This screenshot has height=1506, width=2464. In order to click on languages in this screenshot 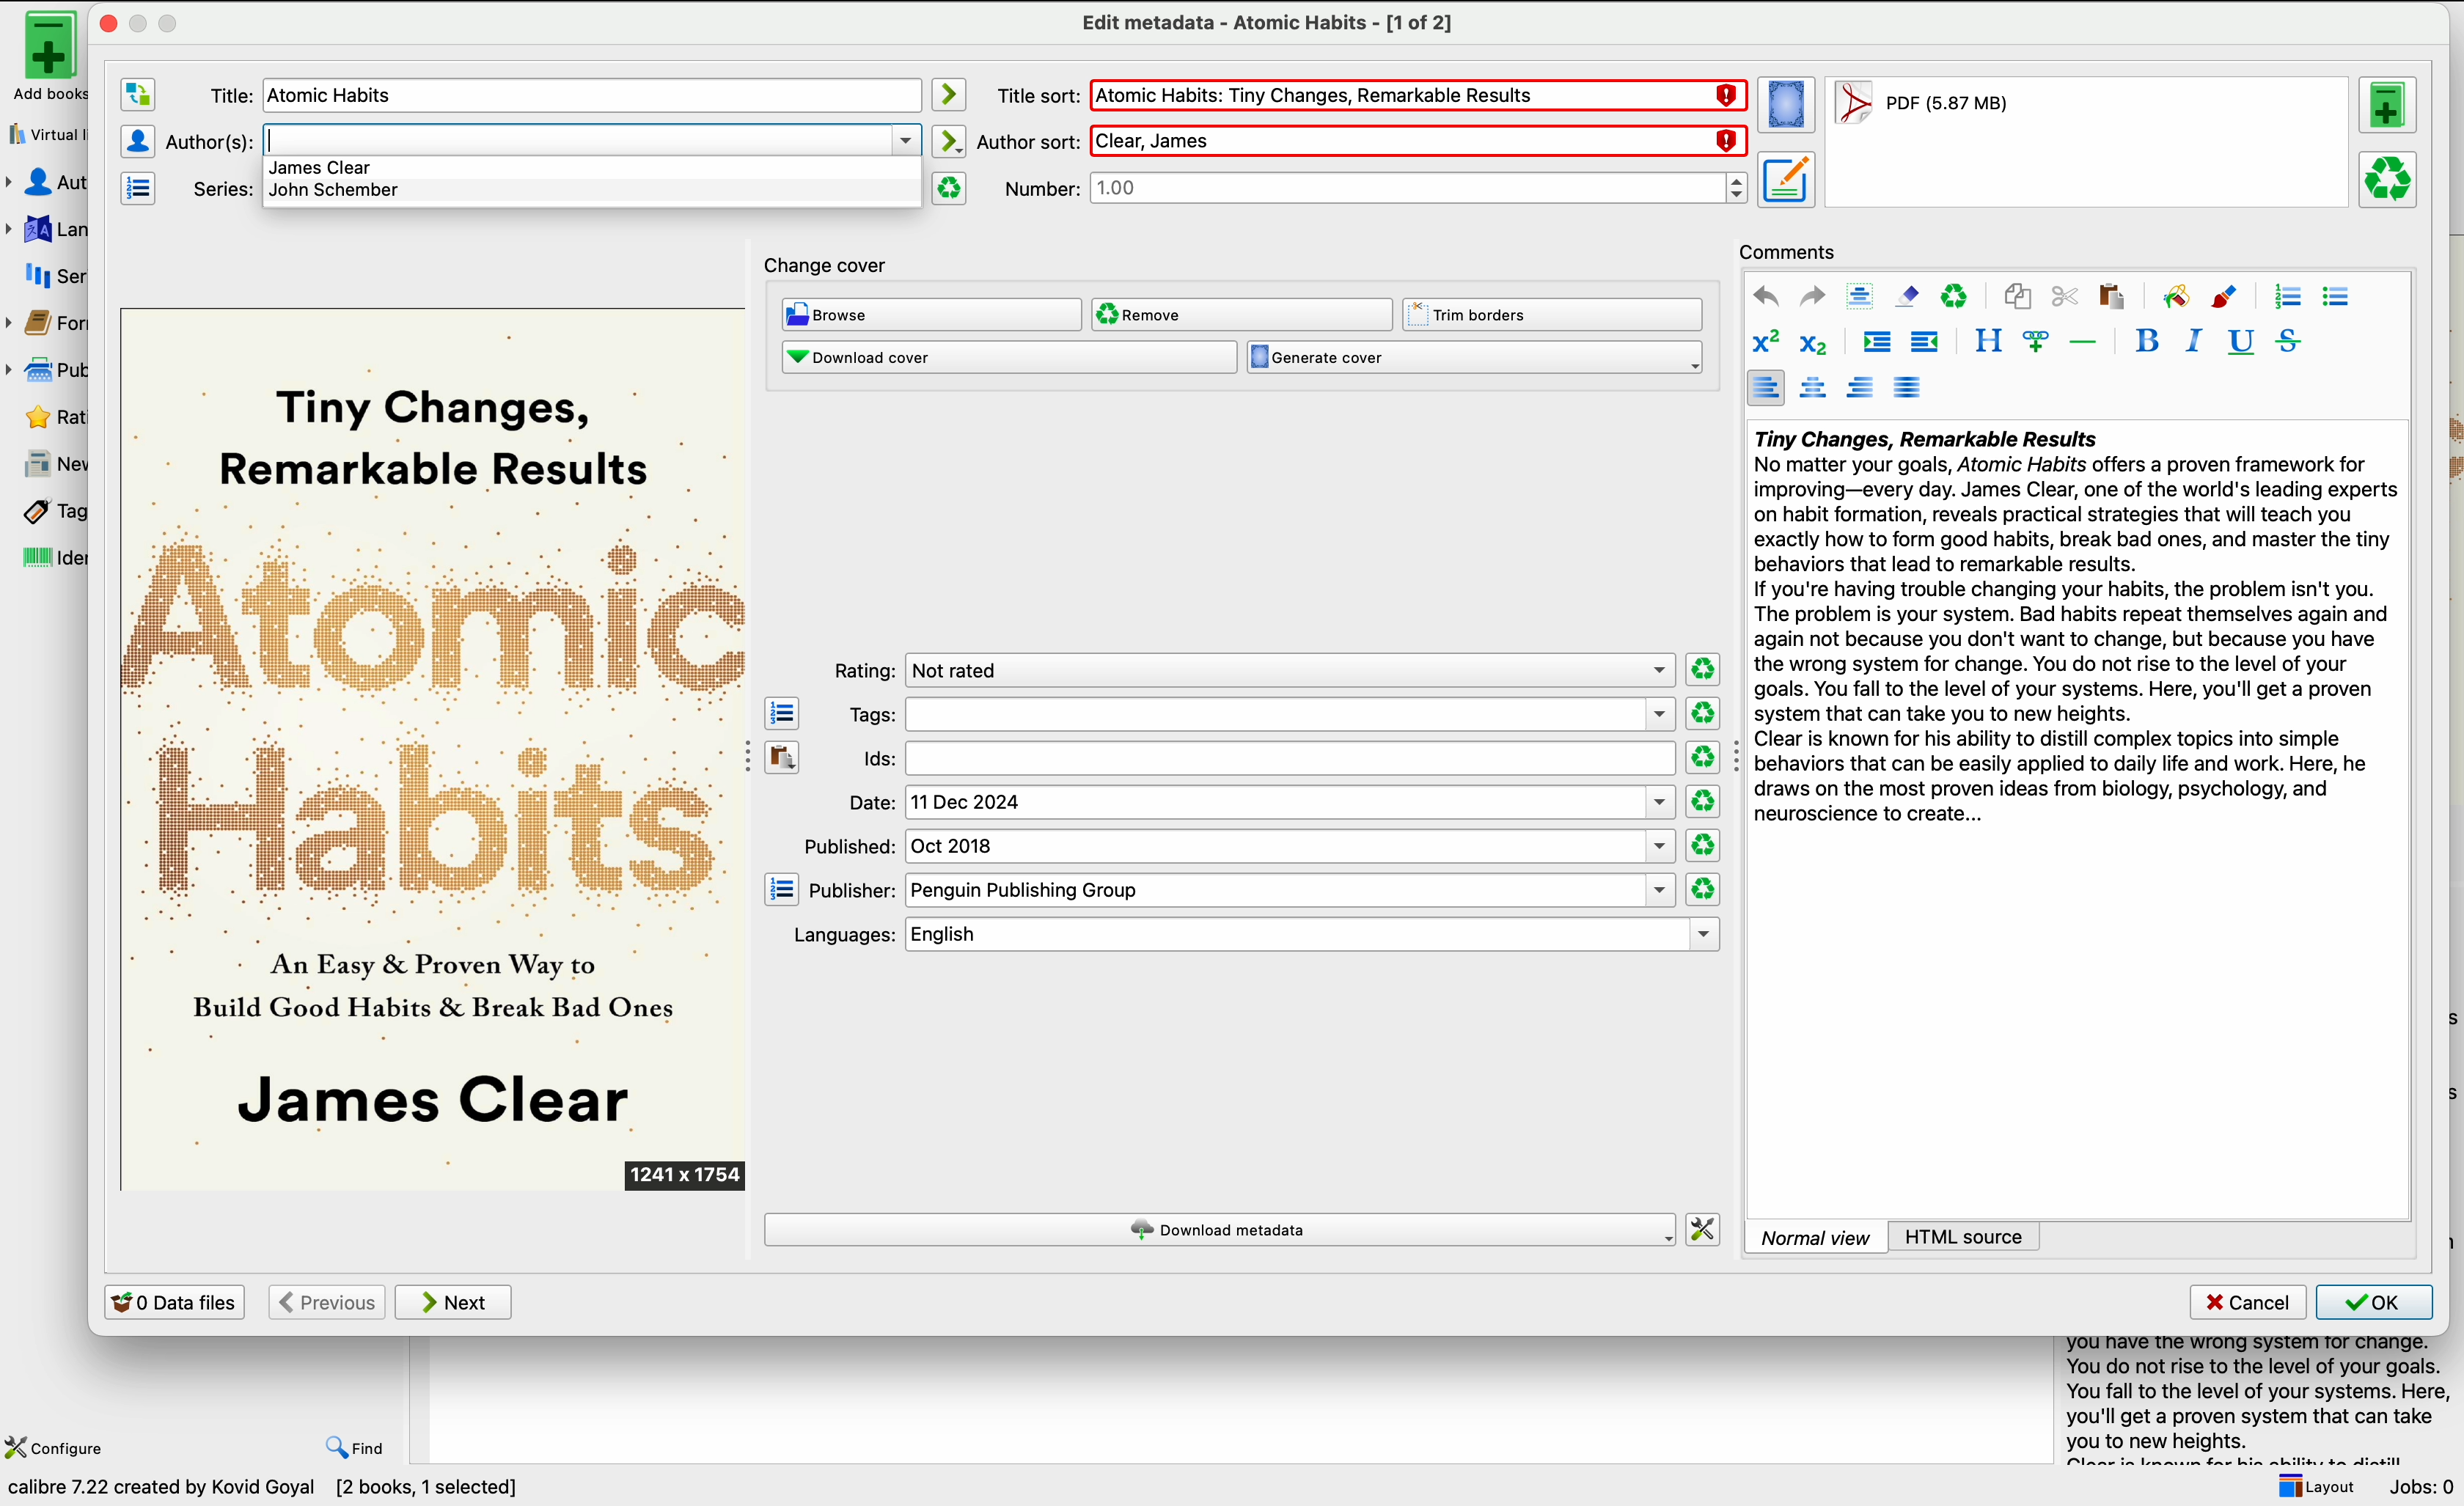, I will do `click(45, 227)`.